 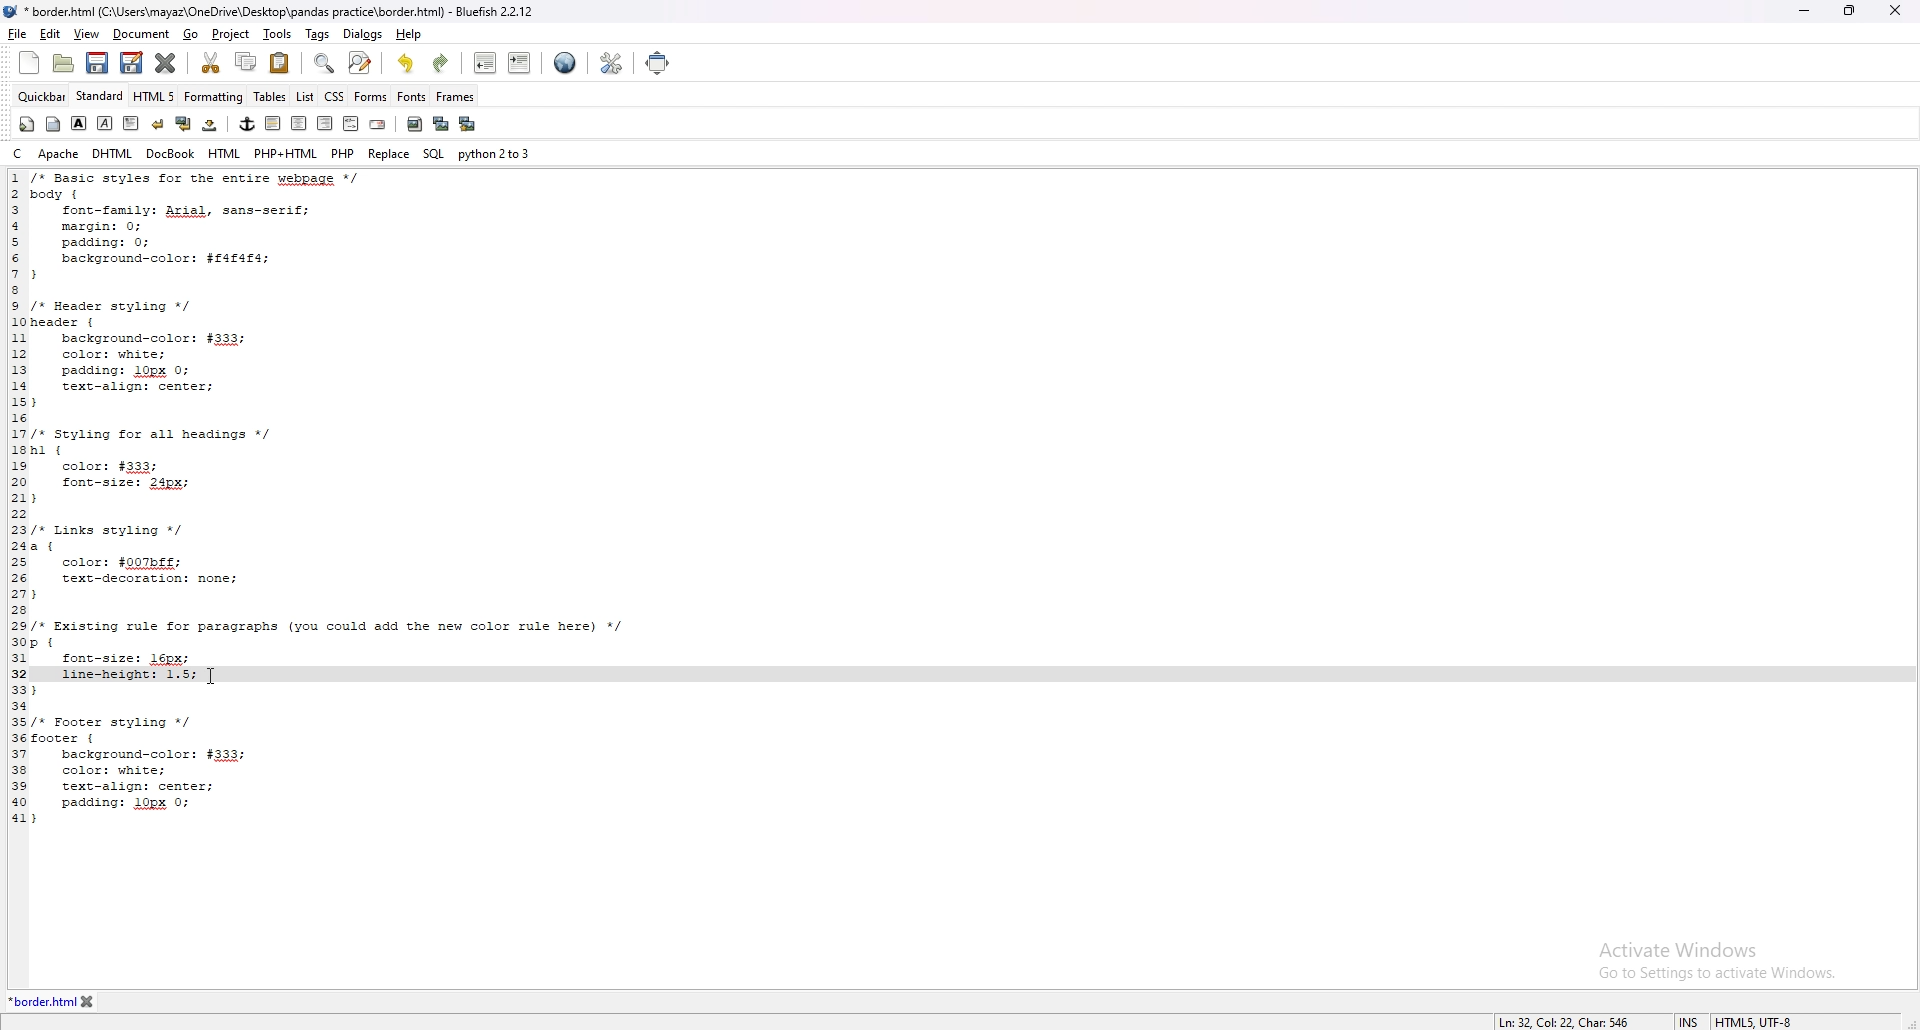 What do you see at coordinates (214, 96) in the screenshot?
I see `formatting` at bounding box center [214, 96].